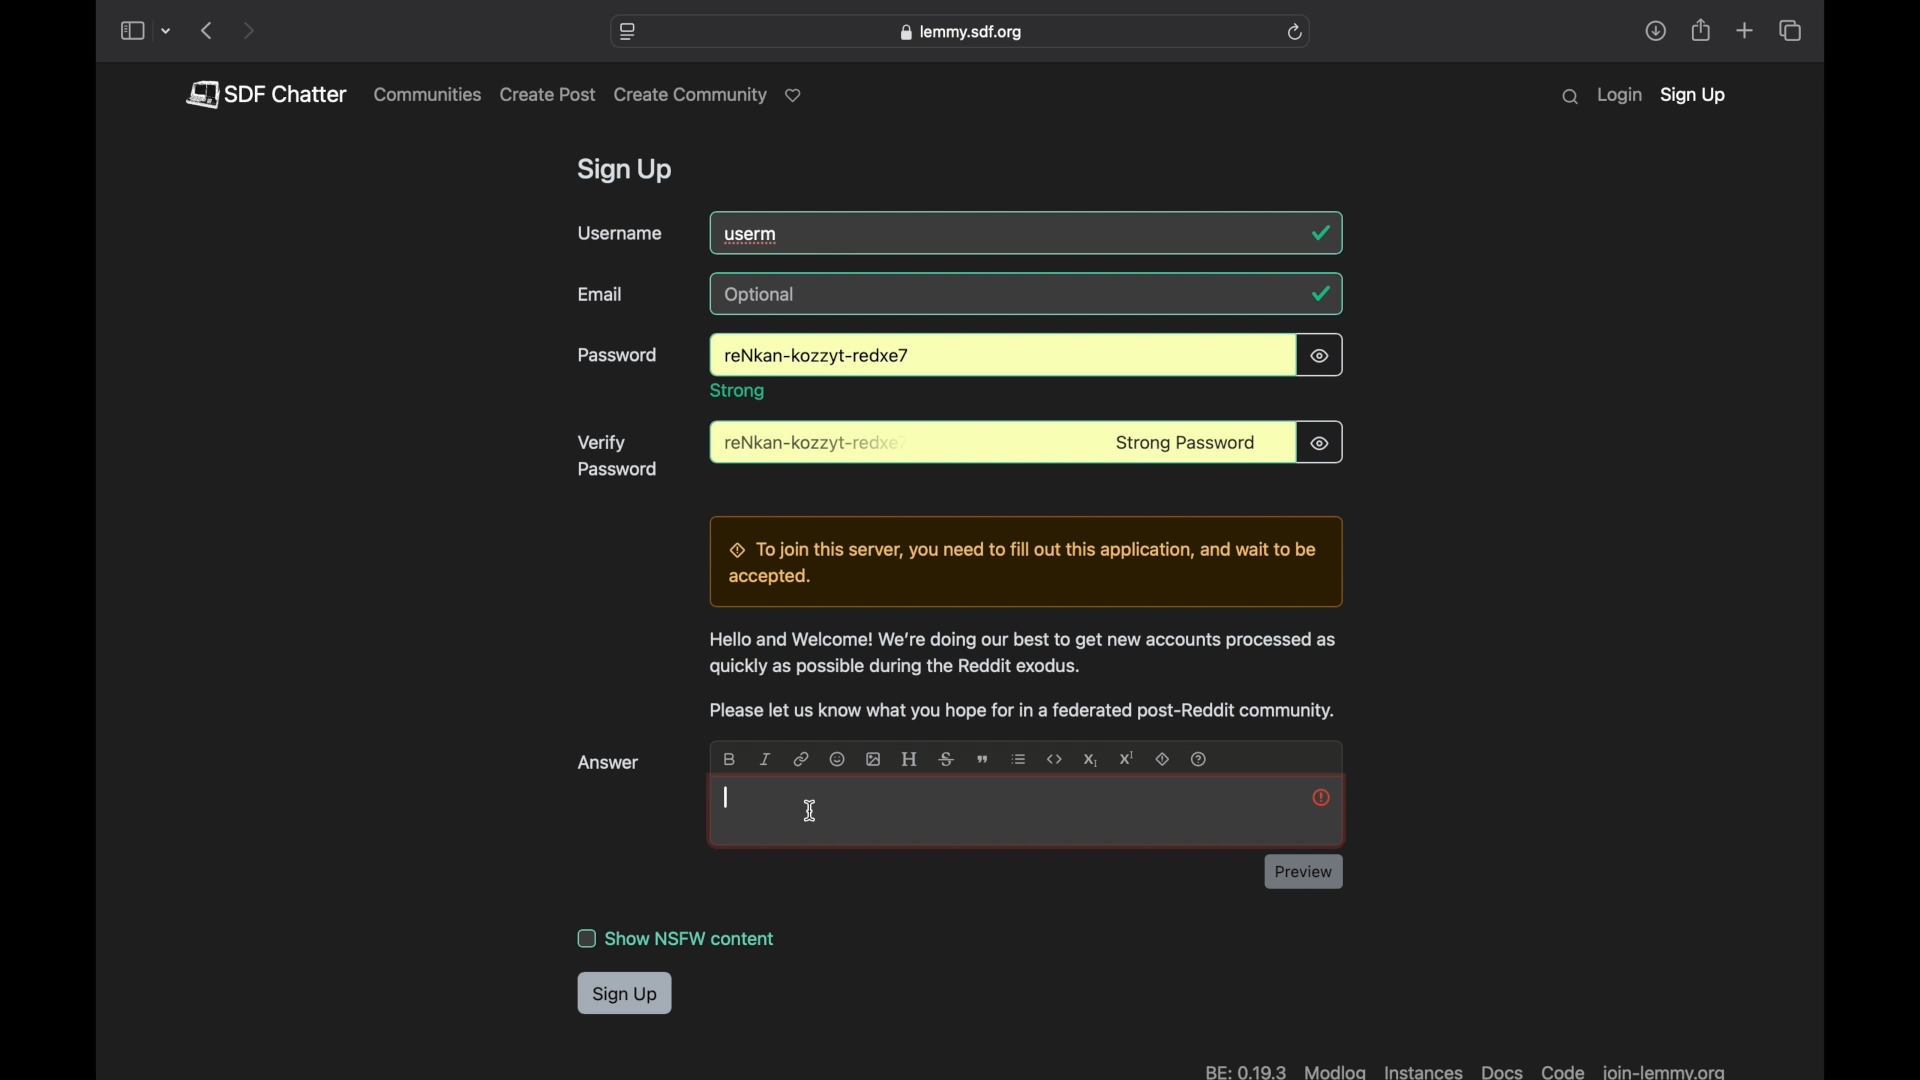 The image size is (1920, 1080). Describe the element at coordinates (625, 995) in the screenshot. I see `sign up` at that location.